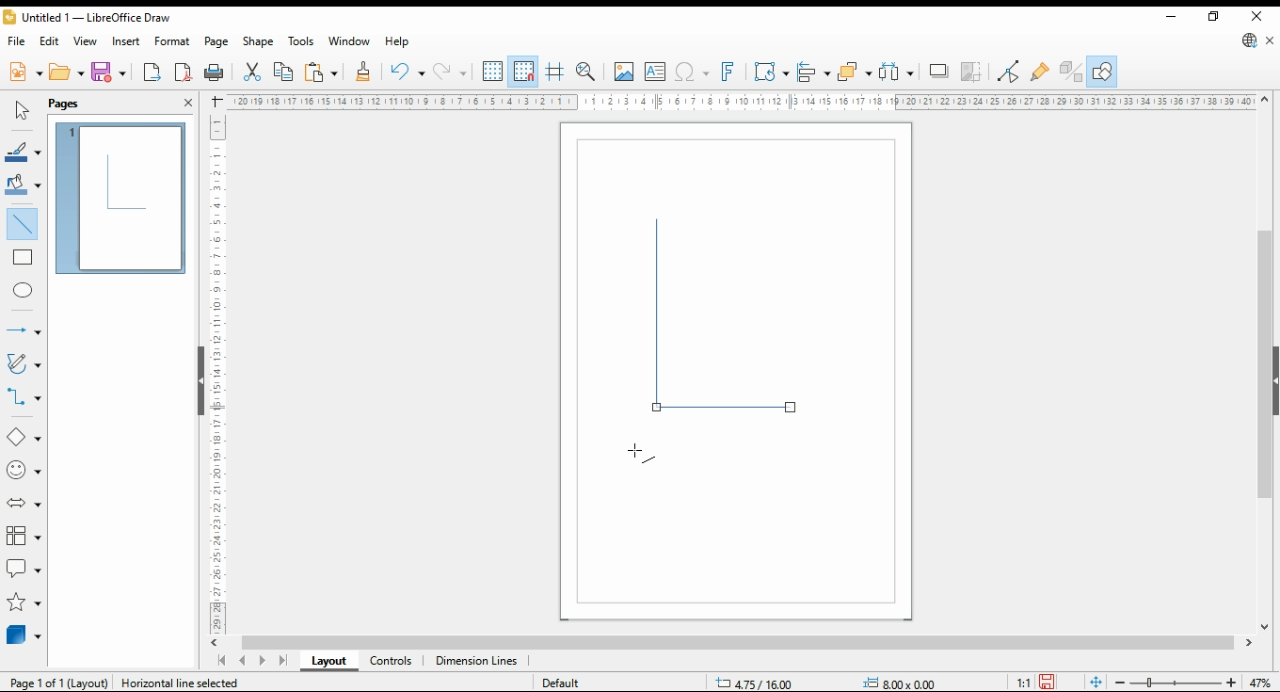 This screenshot has width=1280, height=692. Describe the element at coordinates (23, 332) in the screenshot. I see `lines and arrows` at that location.